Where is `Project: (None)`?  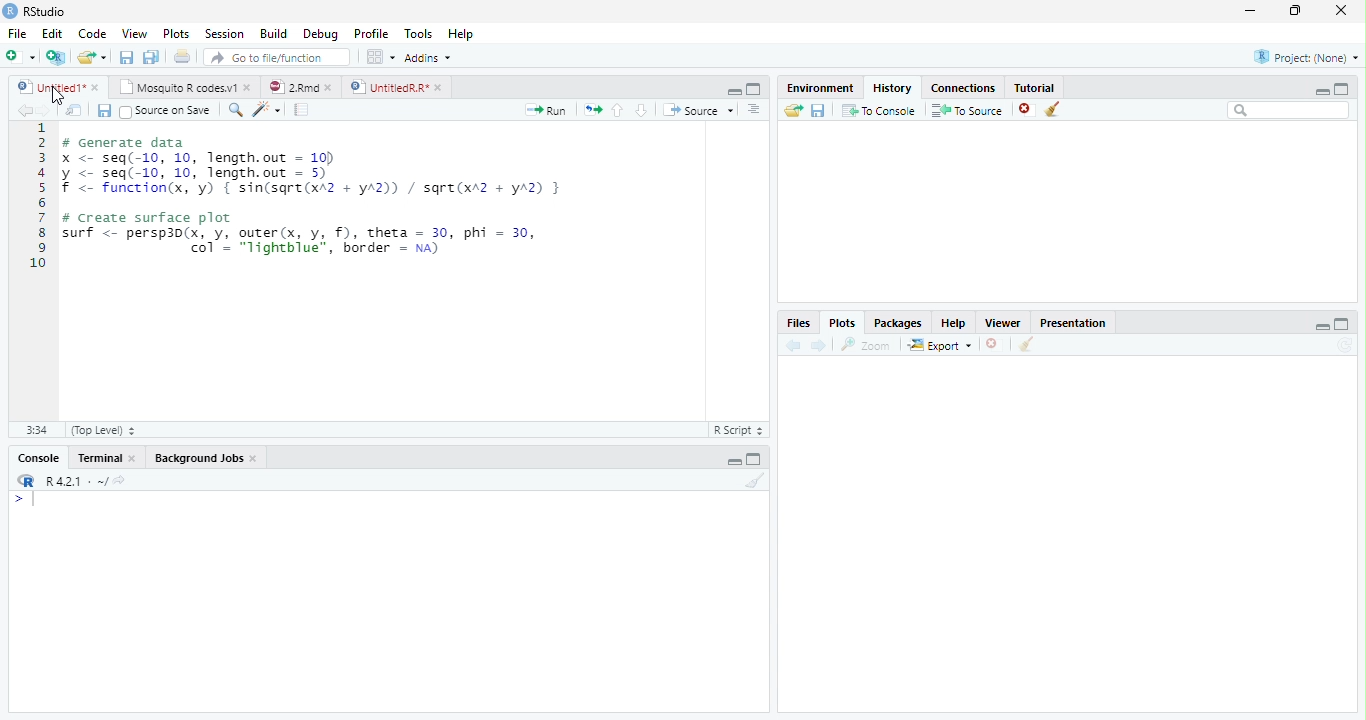
Project: (None) is located at coordinates (1306, 57).